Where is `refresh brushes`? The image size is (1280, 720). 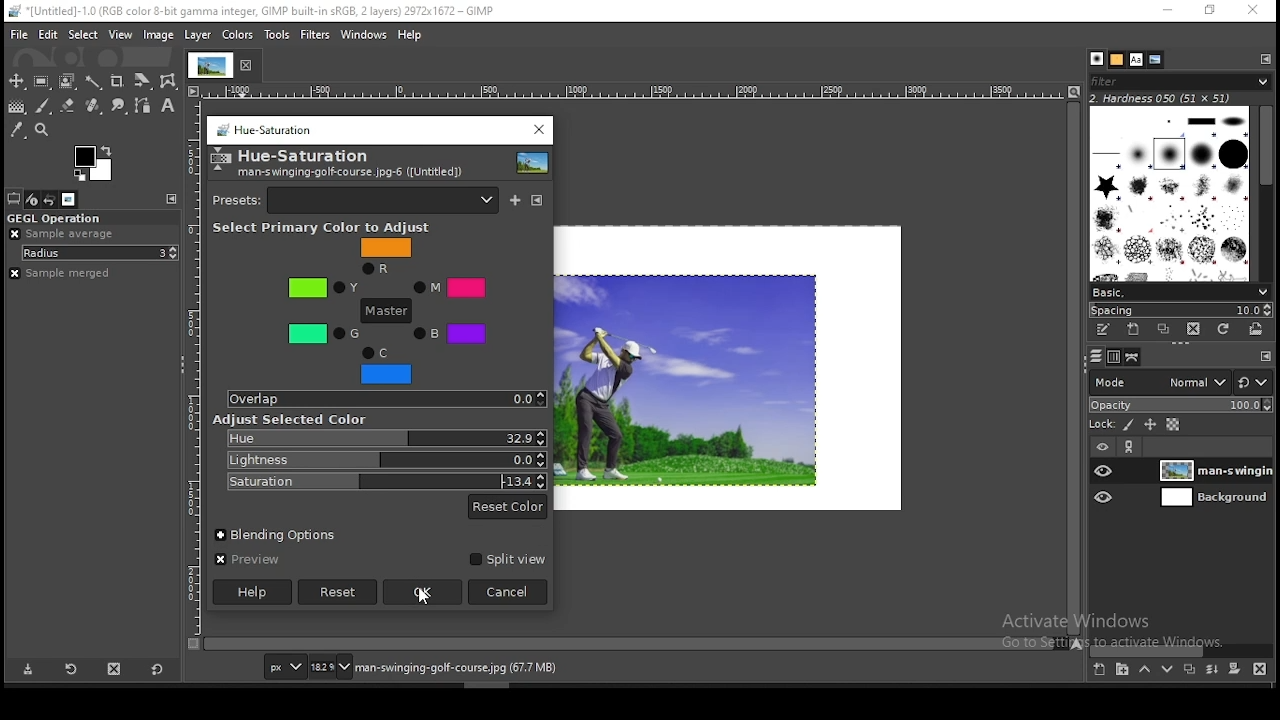 refresh brushes is located at coordinates (1224, 329).